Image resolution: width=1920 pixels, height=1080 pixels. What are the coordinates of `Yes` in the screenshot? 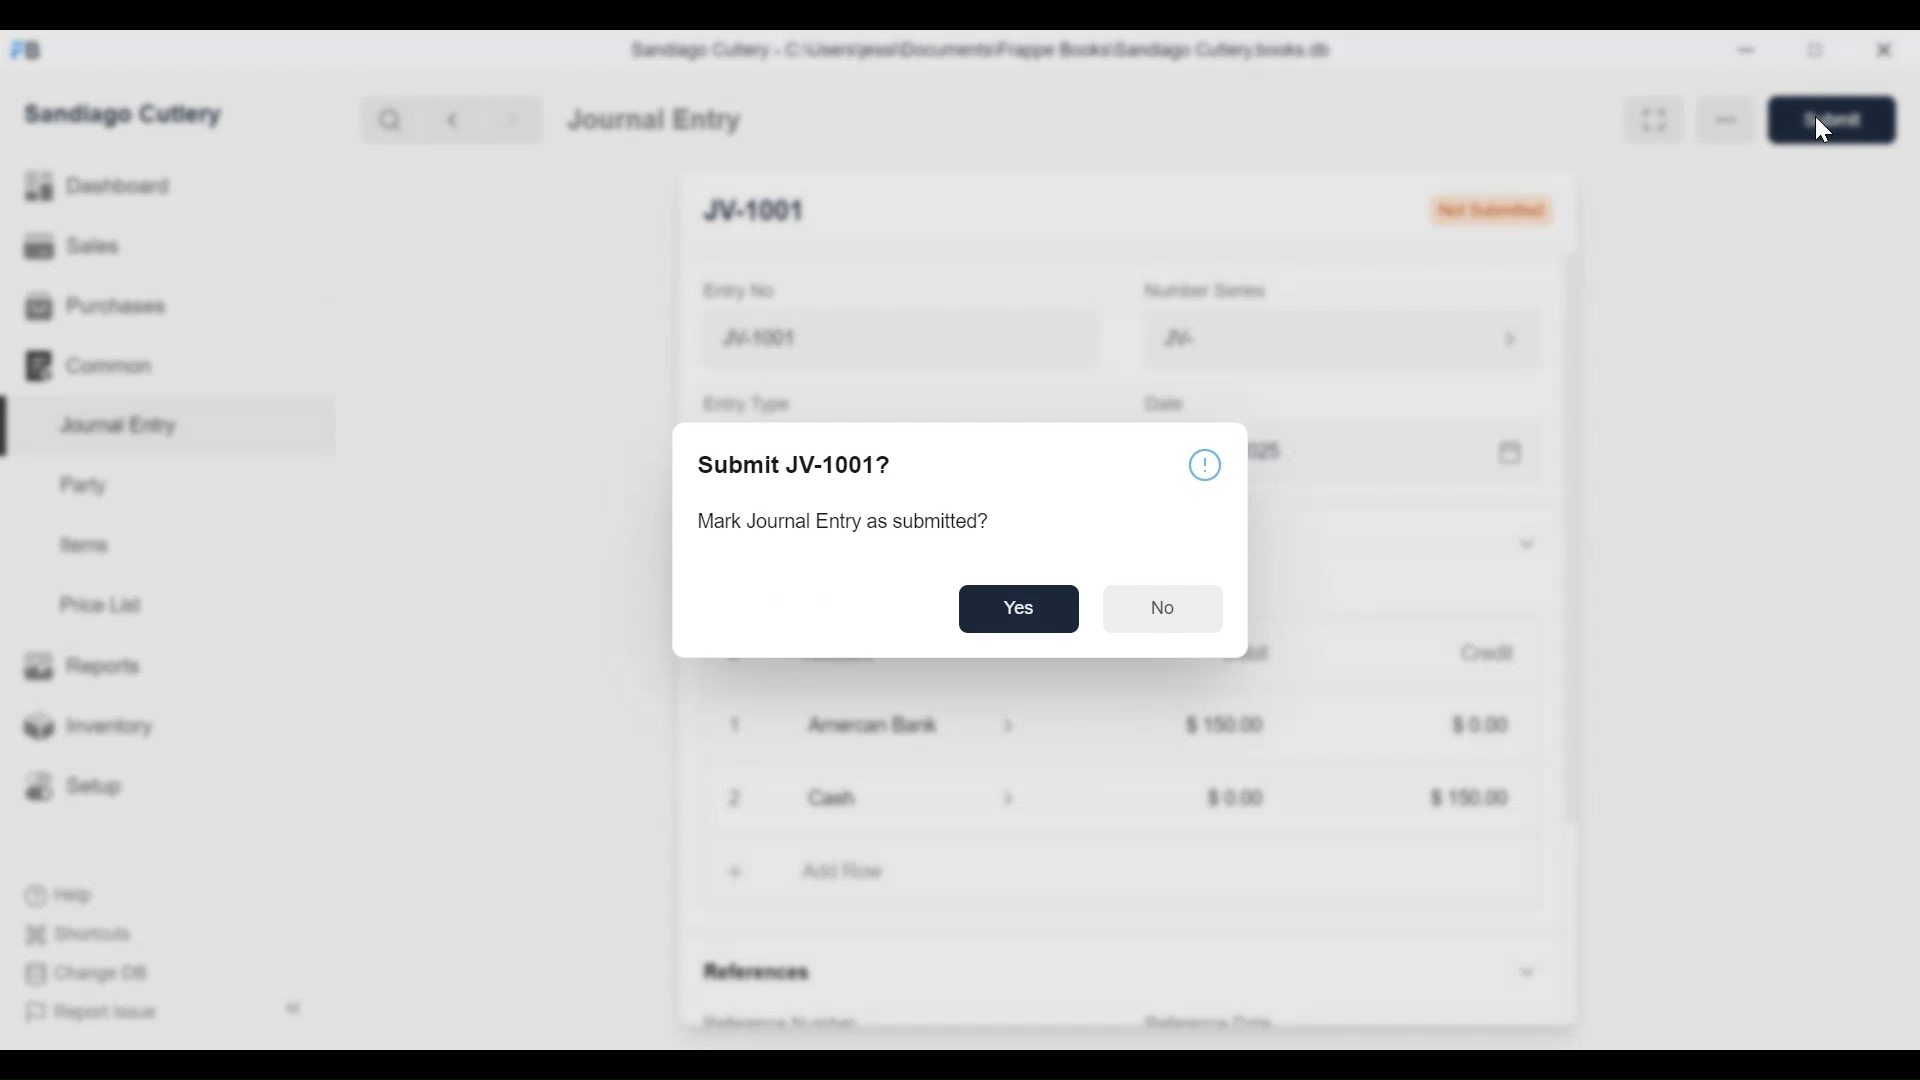 It's located at (1021, 607).